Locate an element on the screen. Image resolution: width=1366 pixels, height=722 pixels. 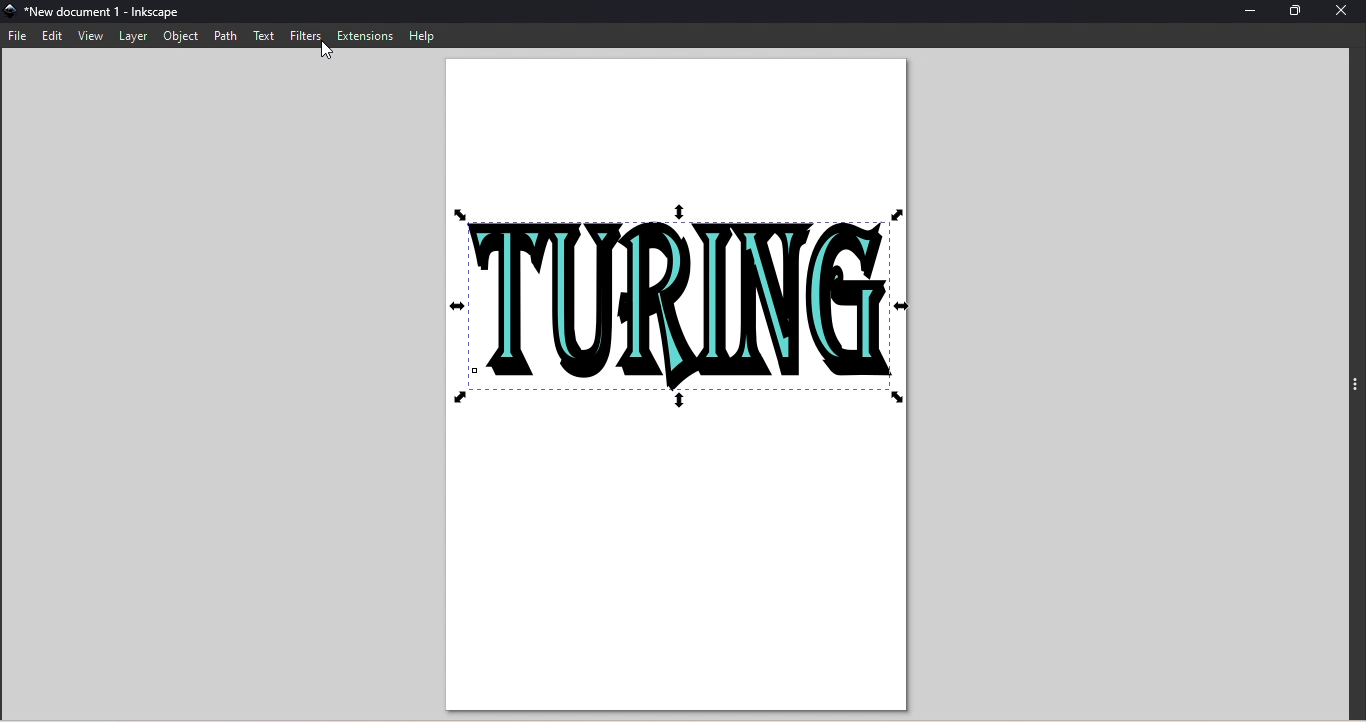
Close is located at coordinates (1342, 13).